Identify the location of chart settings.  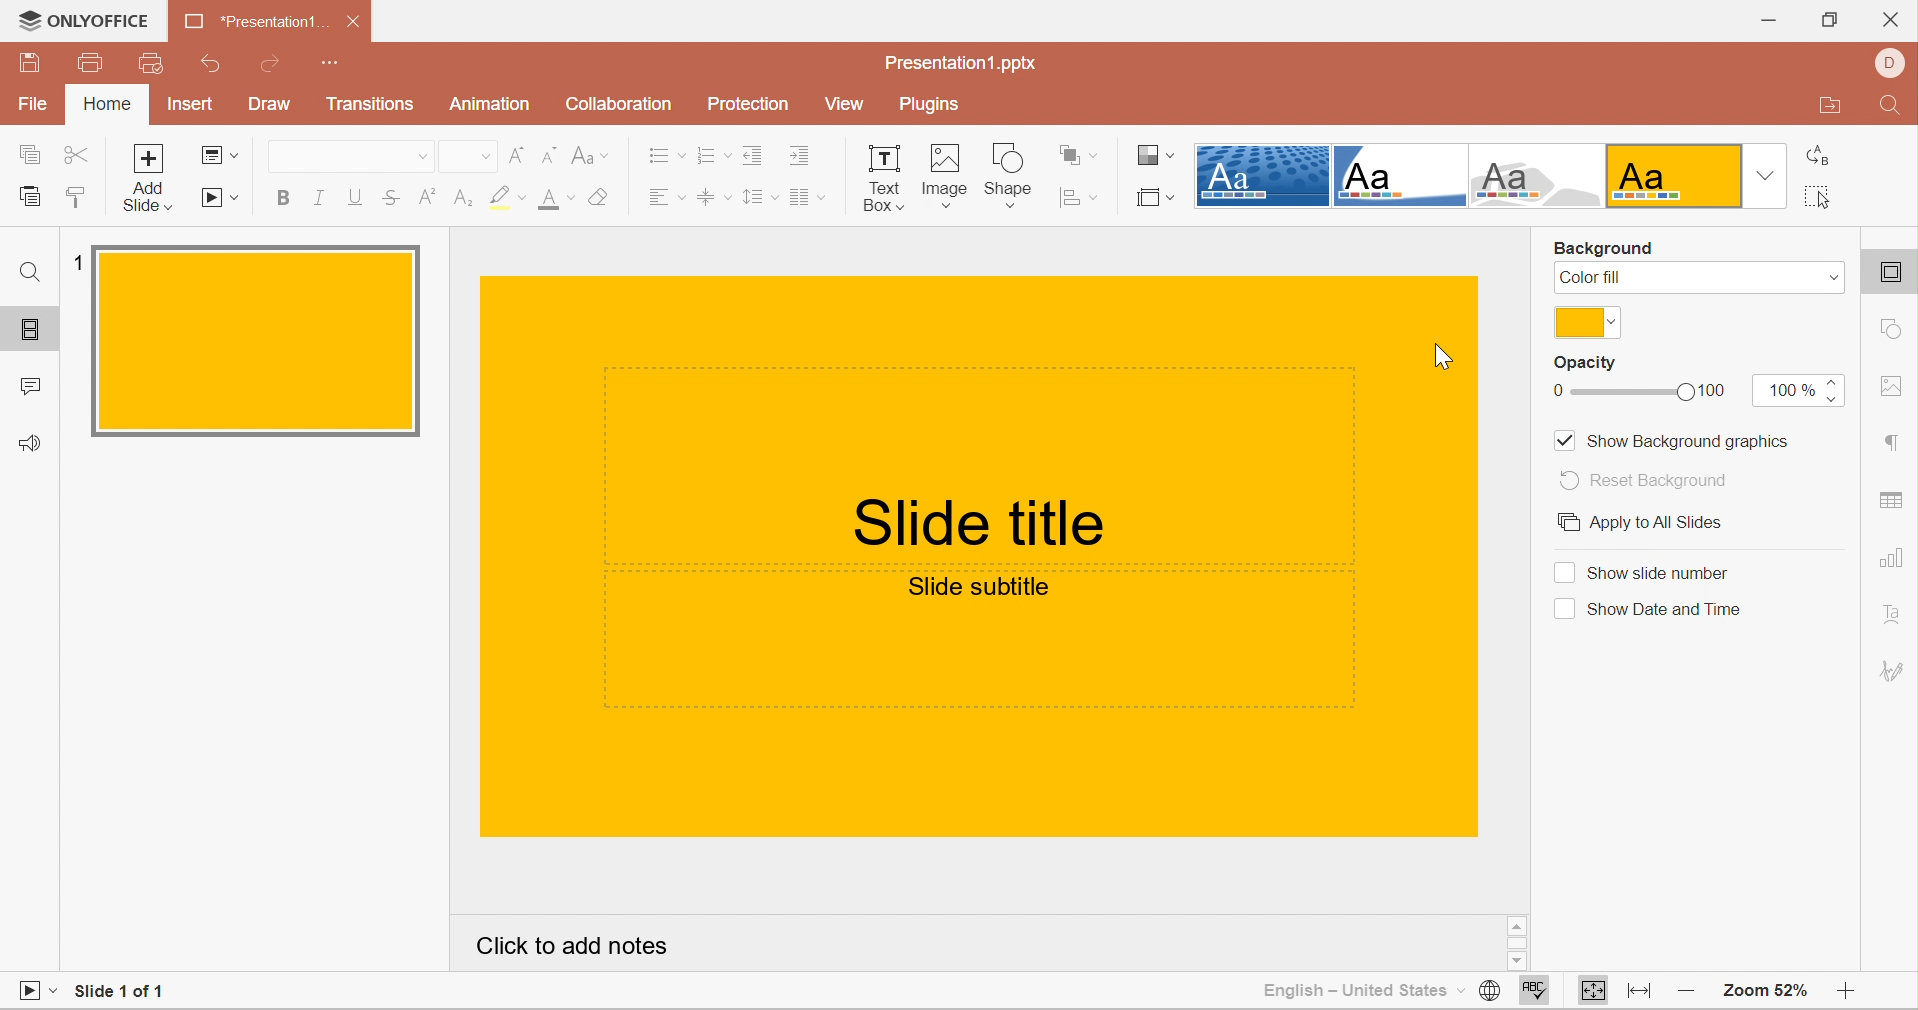
(1893, 558).